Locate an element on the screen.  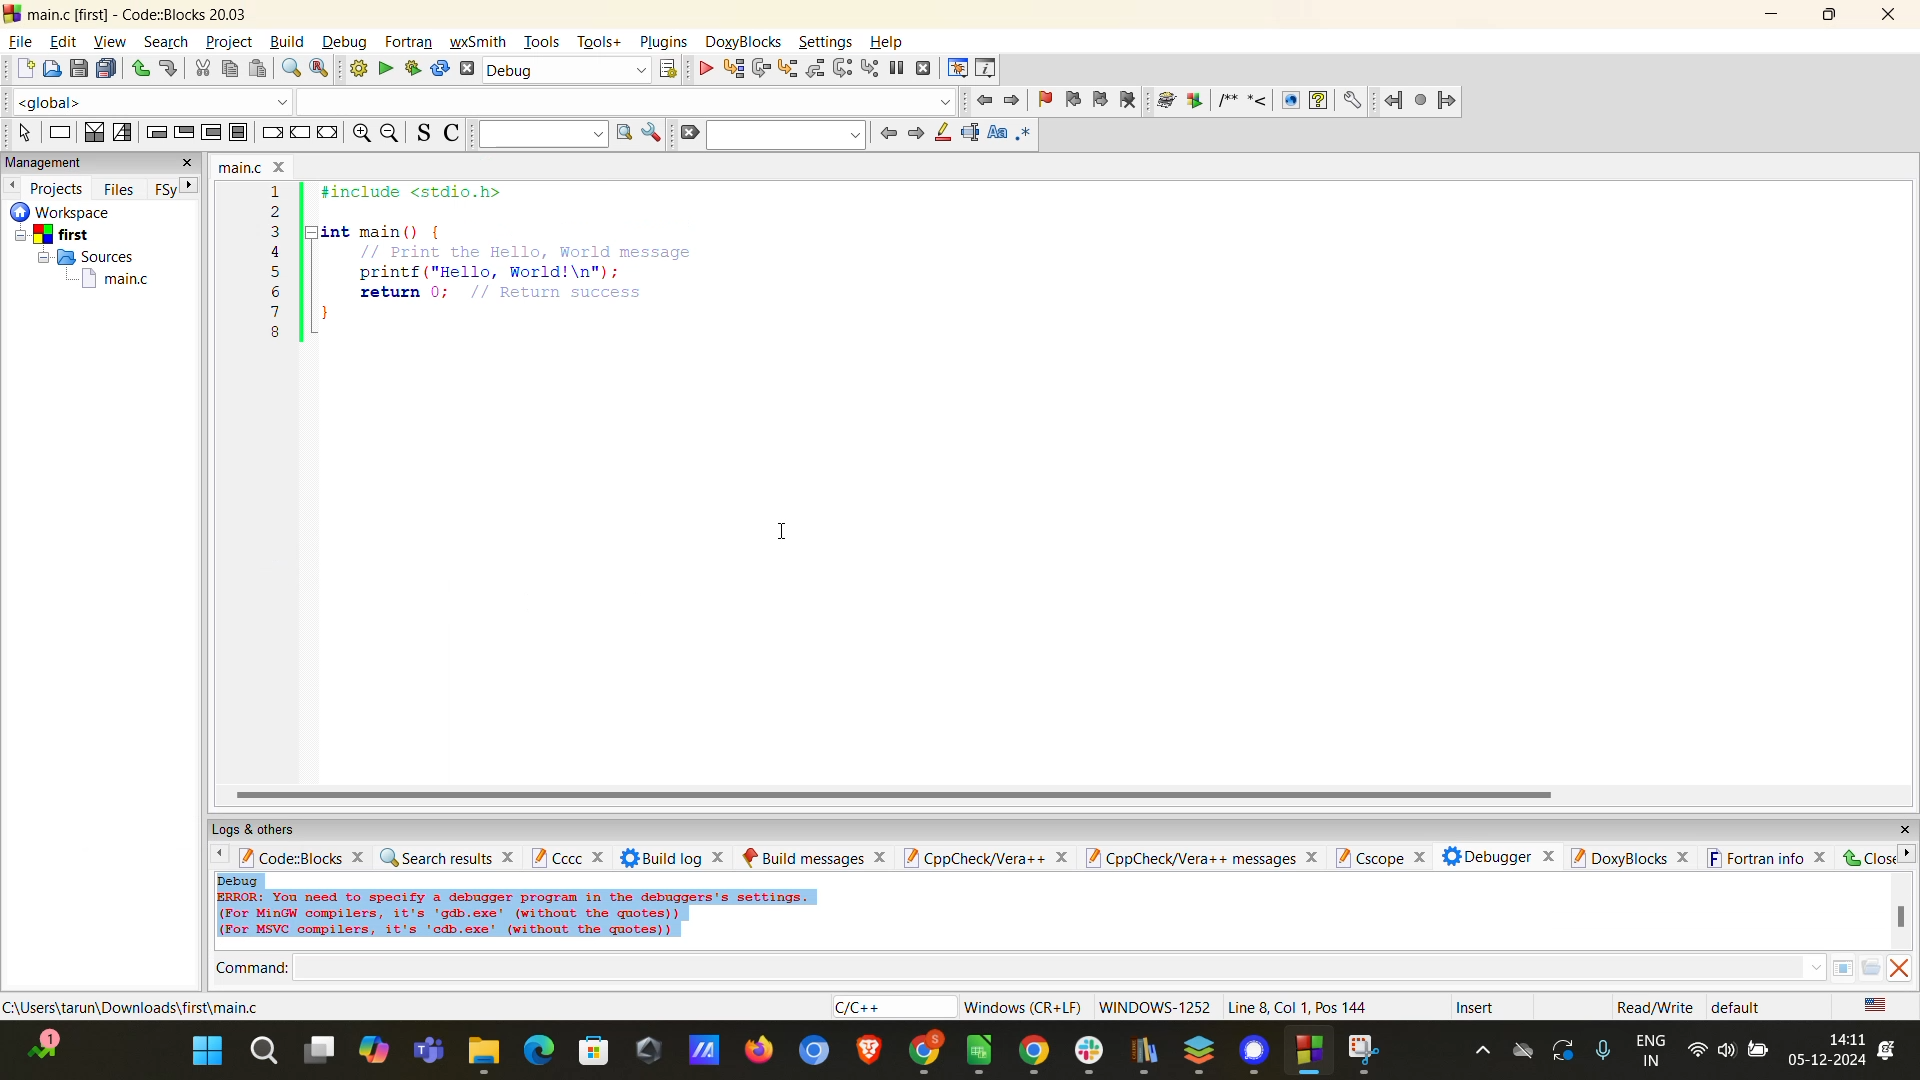
internet is located at coordinates (1696, 1053).